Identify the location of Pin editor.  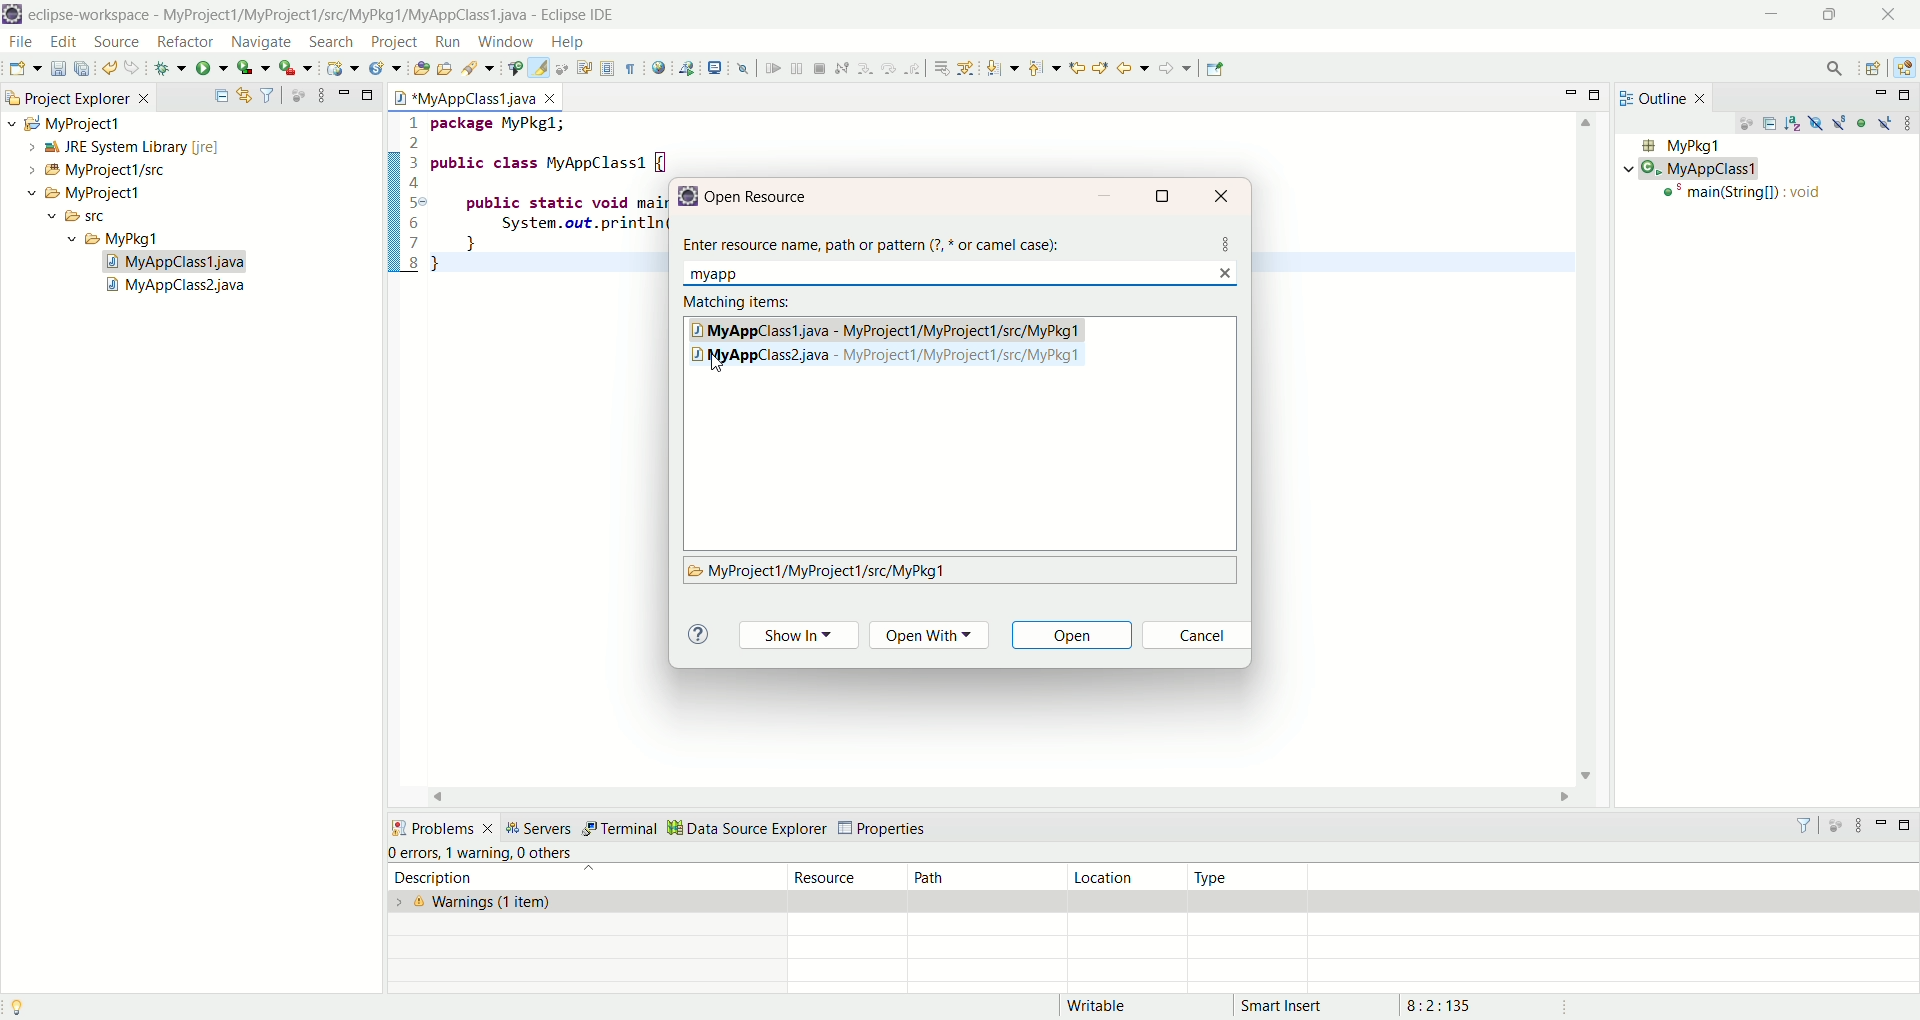
(1216, 69).